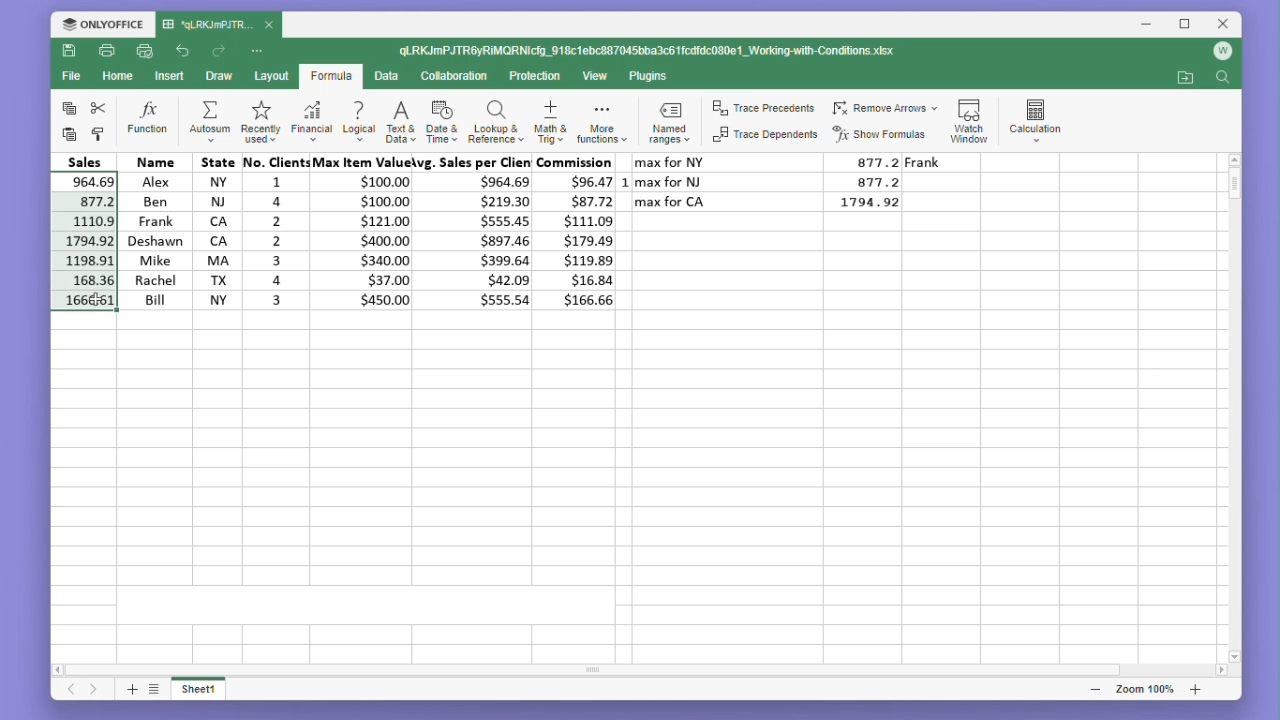  What do you see at coordinates (1181, 25) in the screenshot?
I see `Maximize` at bounding box center [1181, 25].